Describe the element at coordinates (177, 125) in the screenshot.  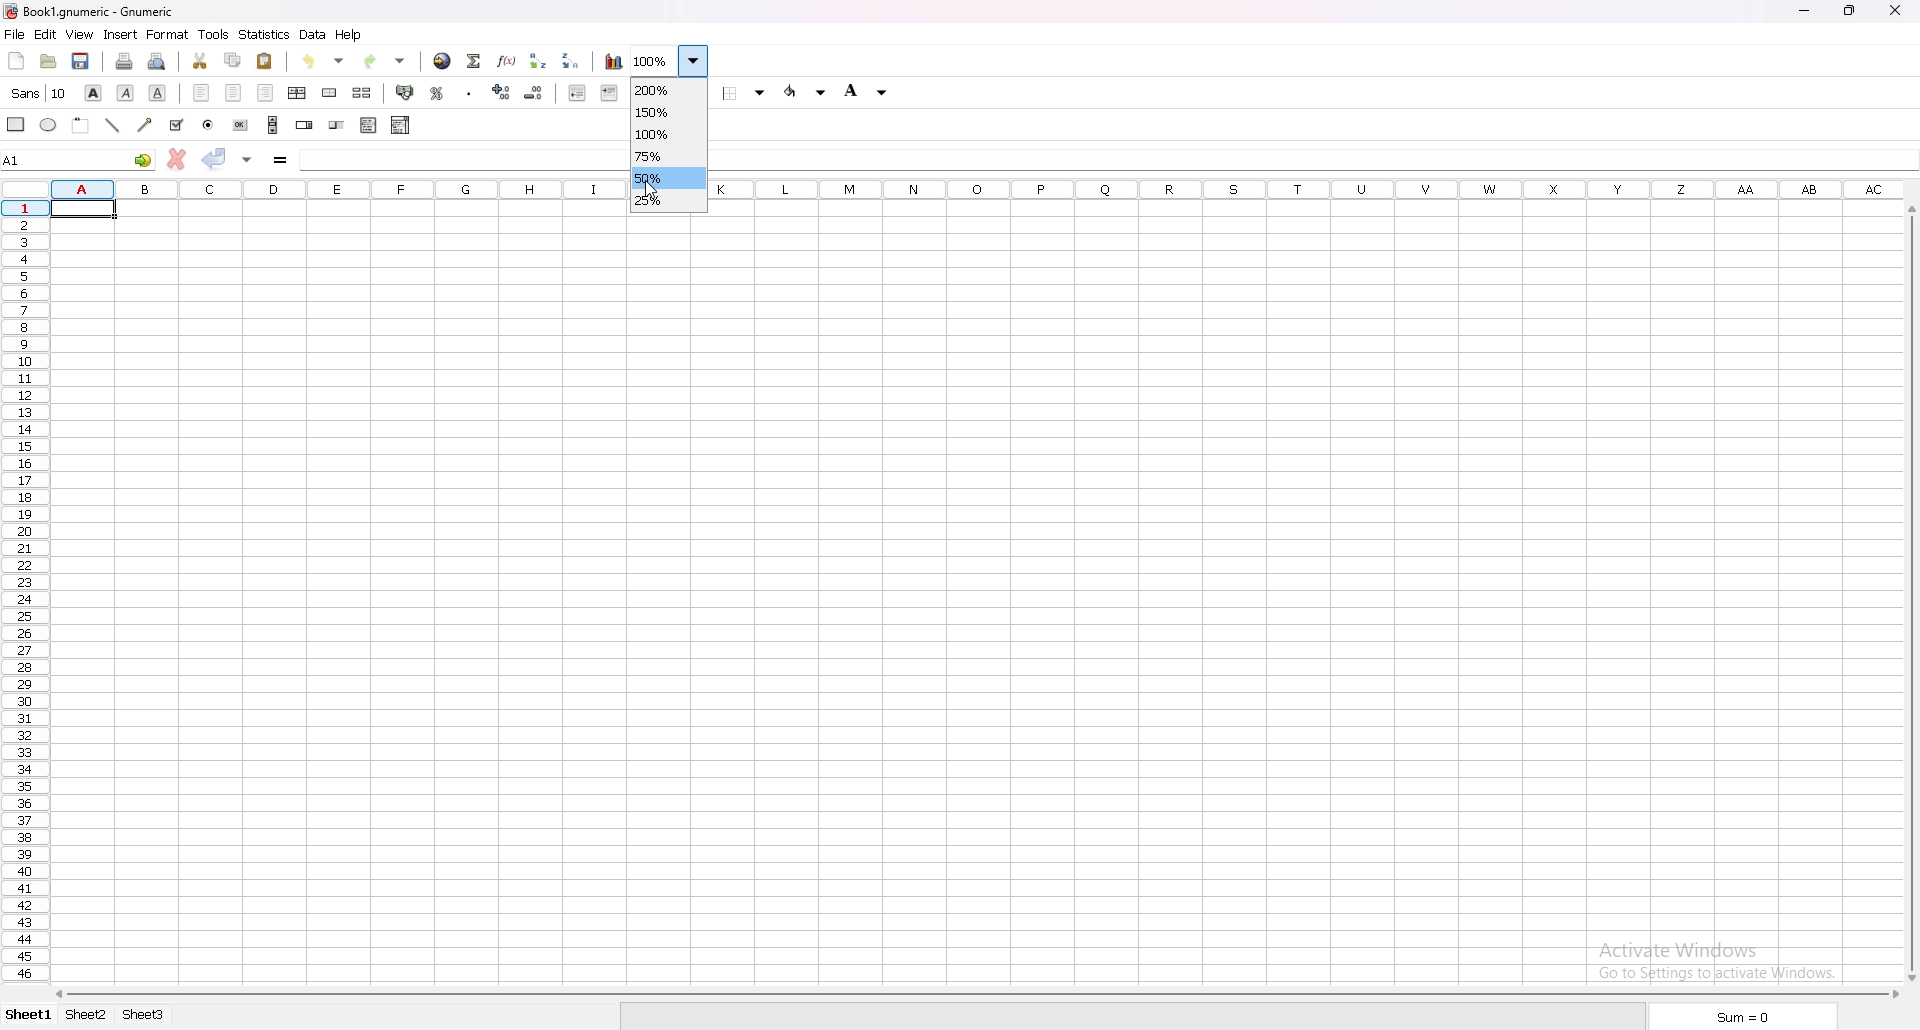
I see `tickbox` at that location.